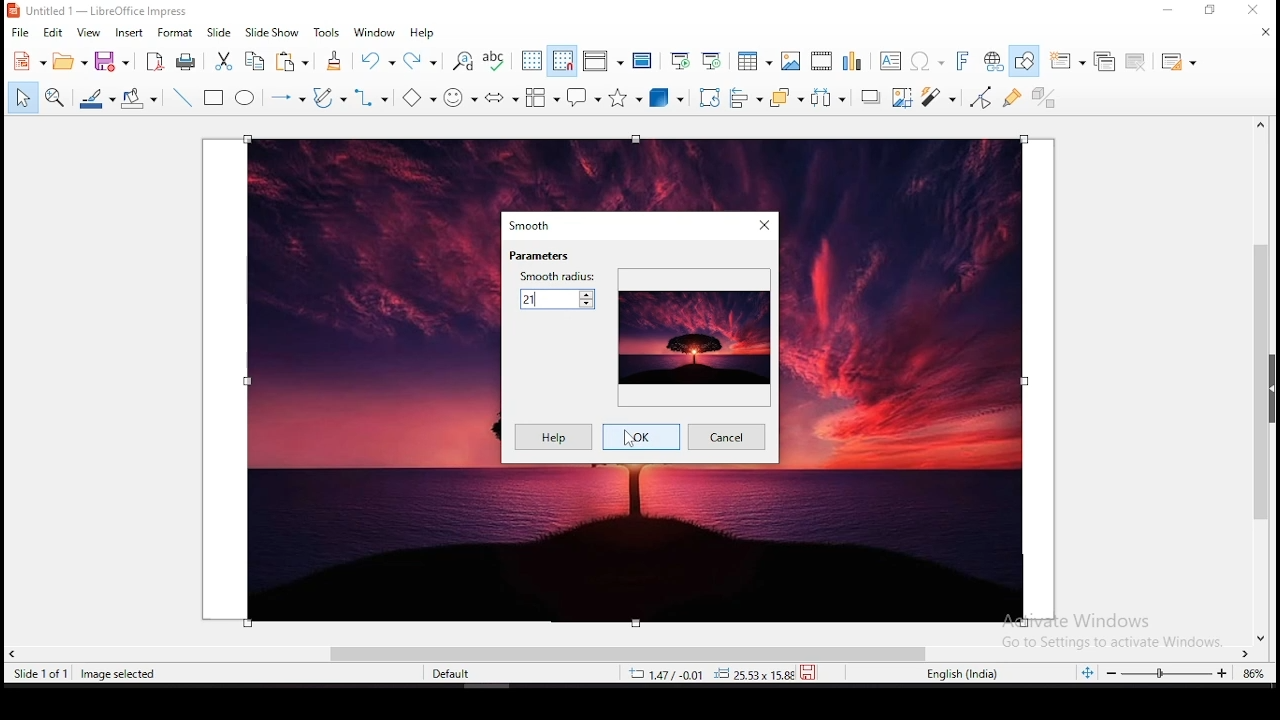 The width and height of the screenshot is (1280, 720). What do you see at coordinates (55, 33) in the screenshot?
I see `edit` at bounding box center [55, 33].